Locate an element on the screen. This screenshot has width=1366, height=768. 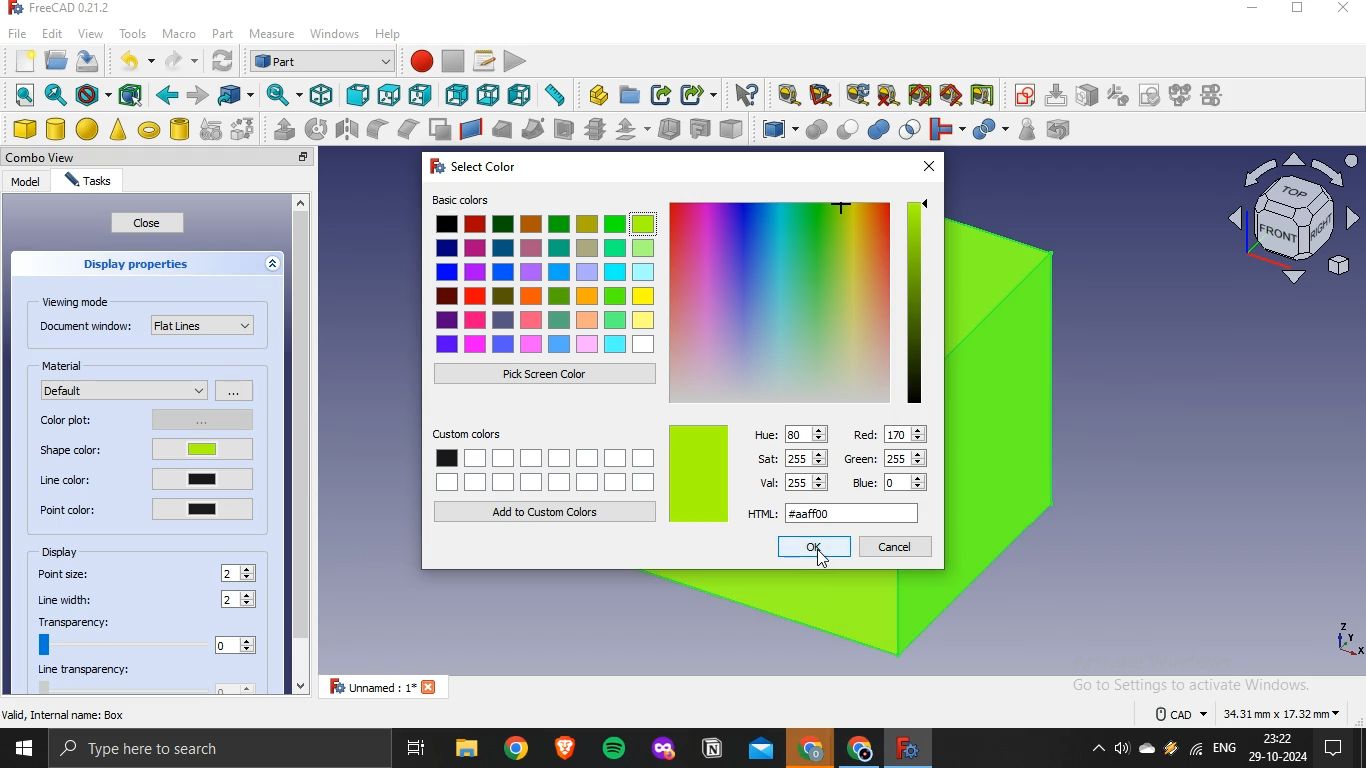
create projection on surface is located at coordinates (699, 128).